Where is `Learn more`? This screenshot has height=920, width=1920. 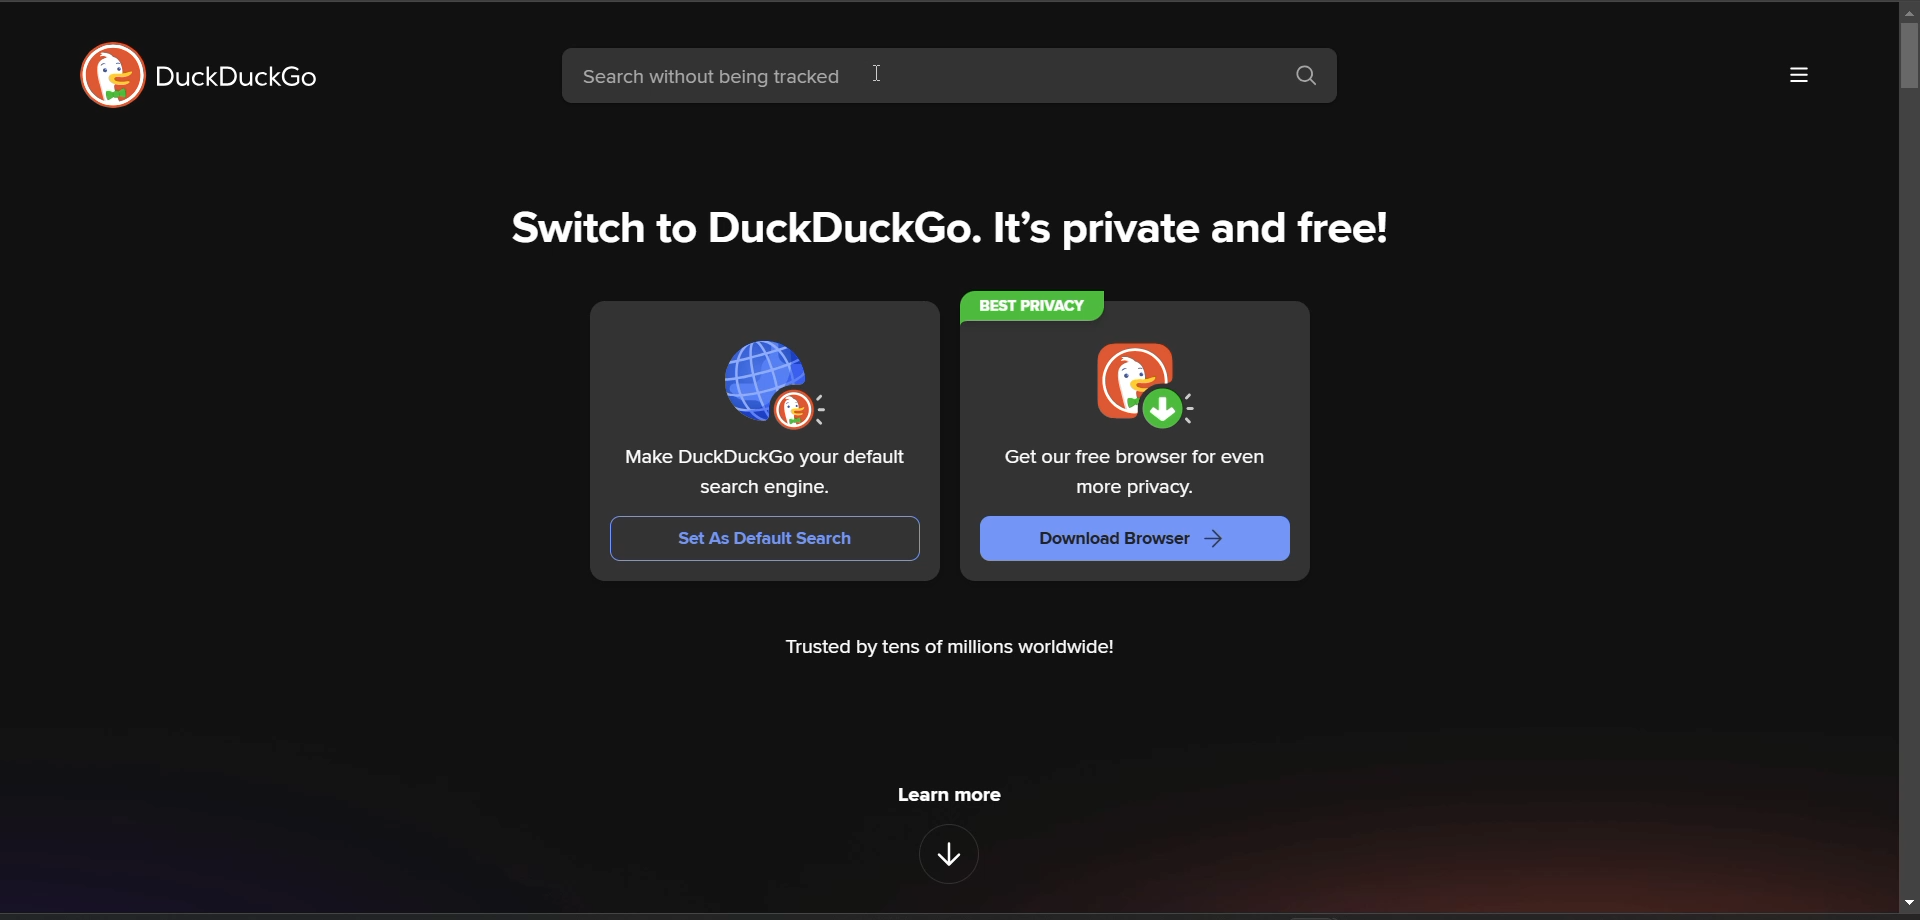 Learn more is located at coordinates (948, 854).